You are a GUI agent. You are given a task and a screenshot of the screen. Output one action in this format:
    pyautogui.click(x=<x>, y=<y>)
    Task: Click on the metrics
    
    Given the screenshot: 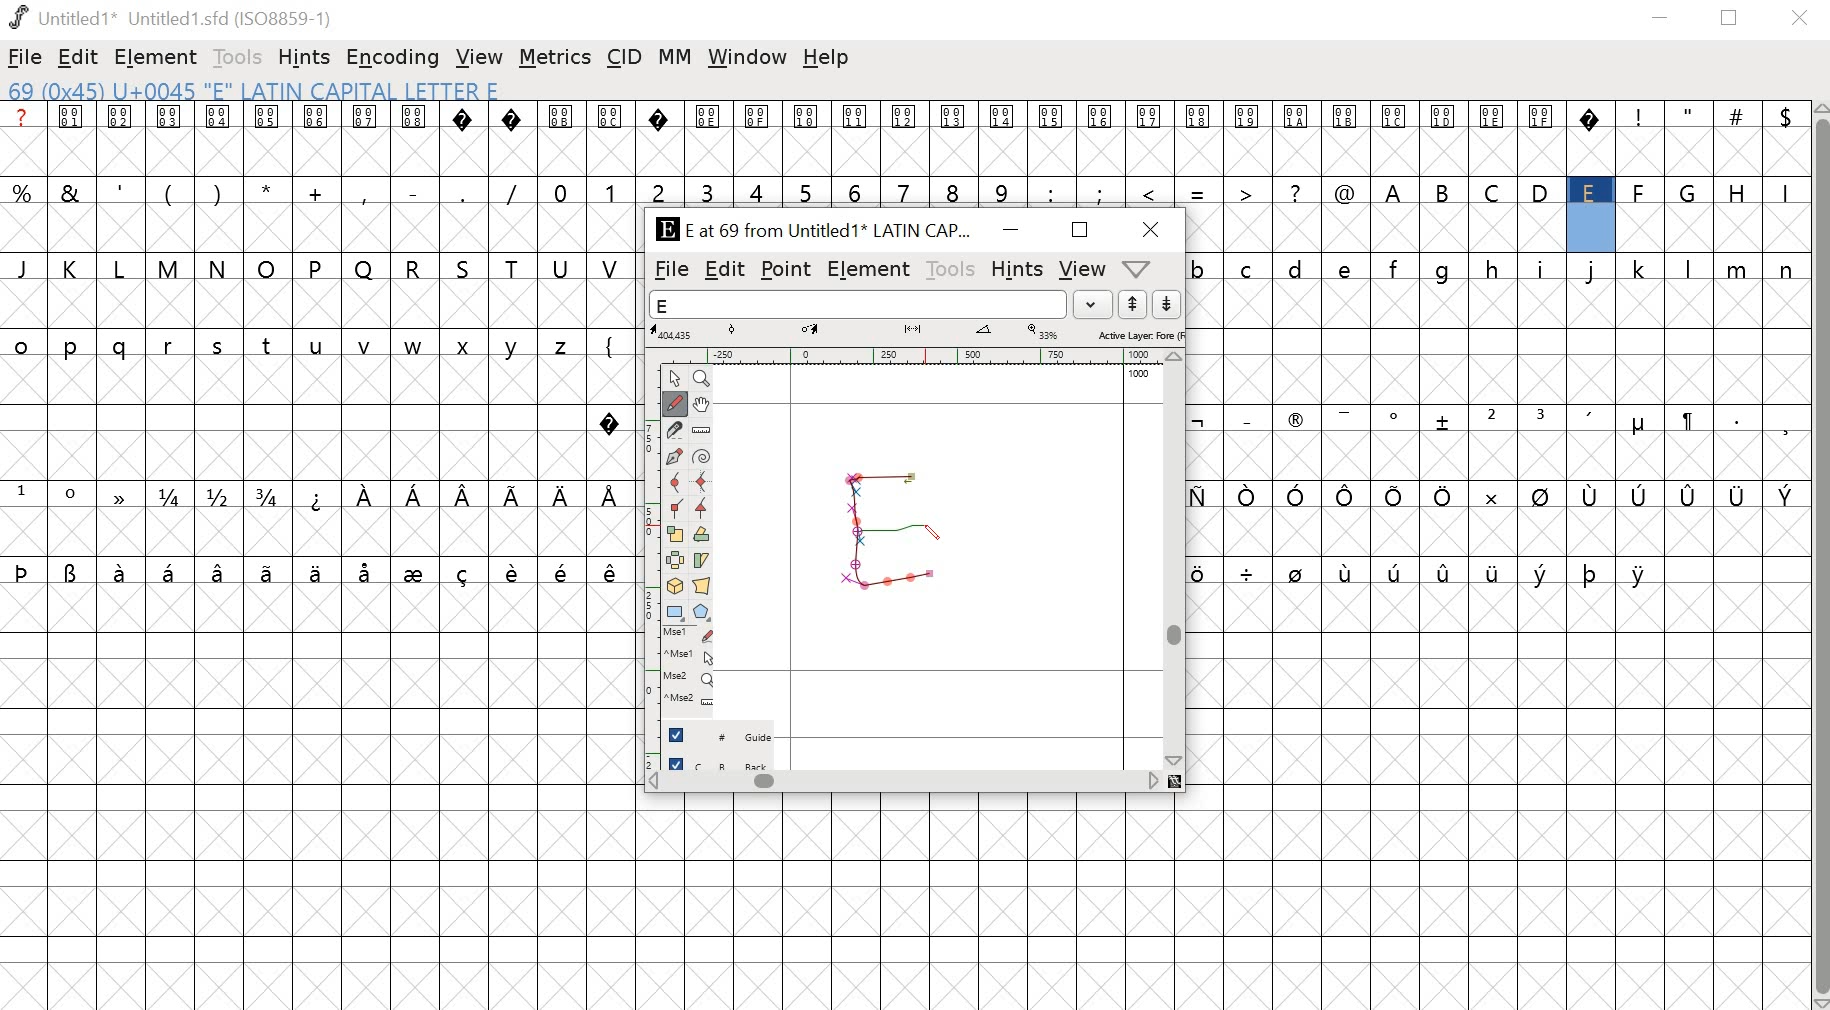 What is the action you would take?
    pyautogui.click(x=555, y=60)
    